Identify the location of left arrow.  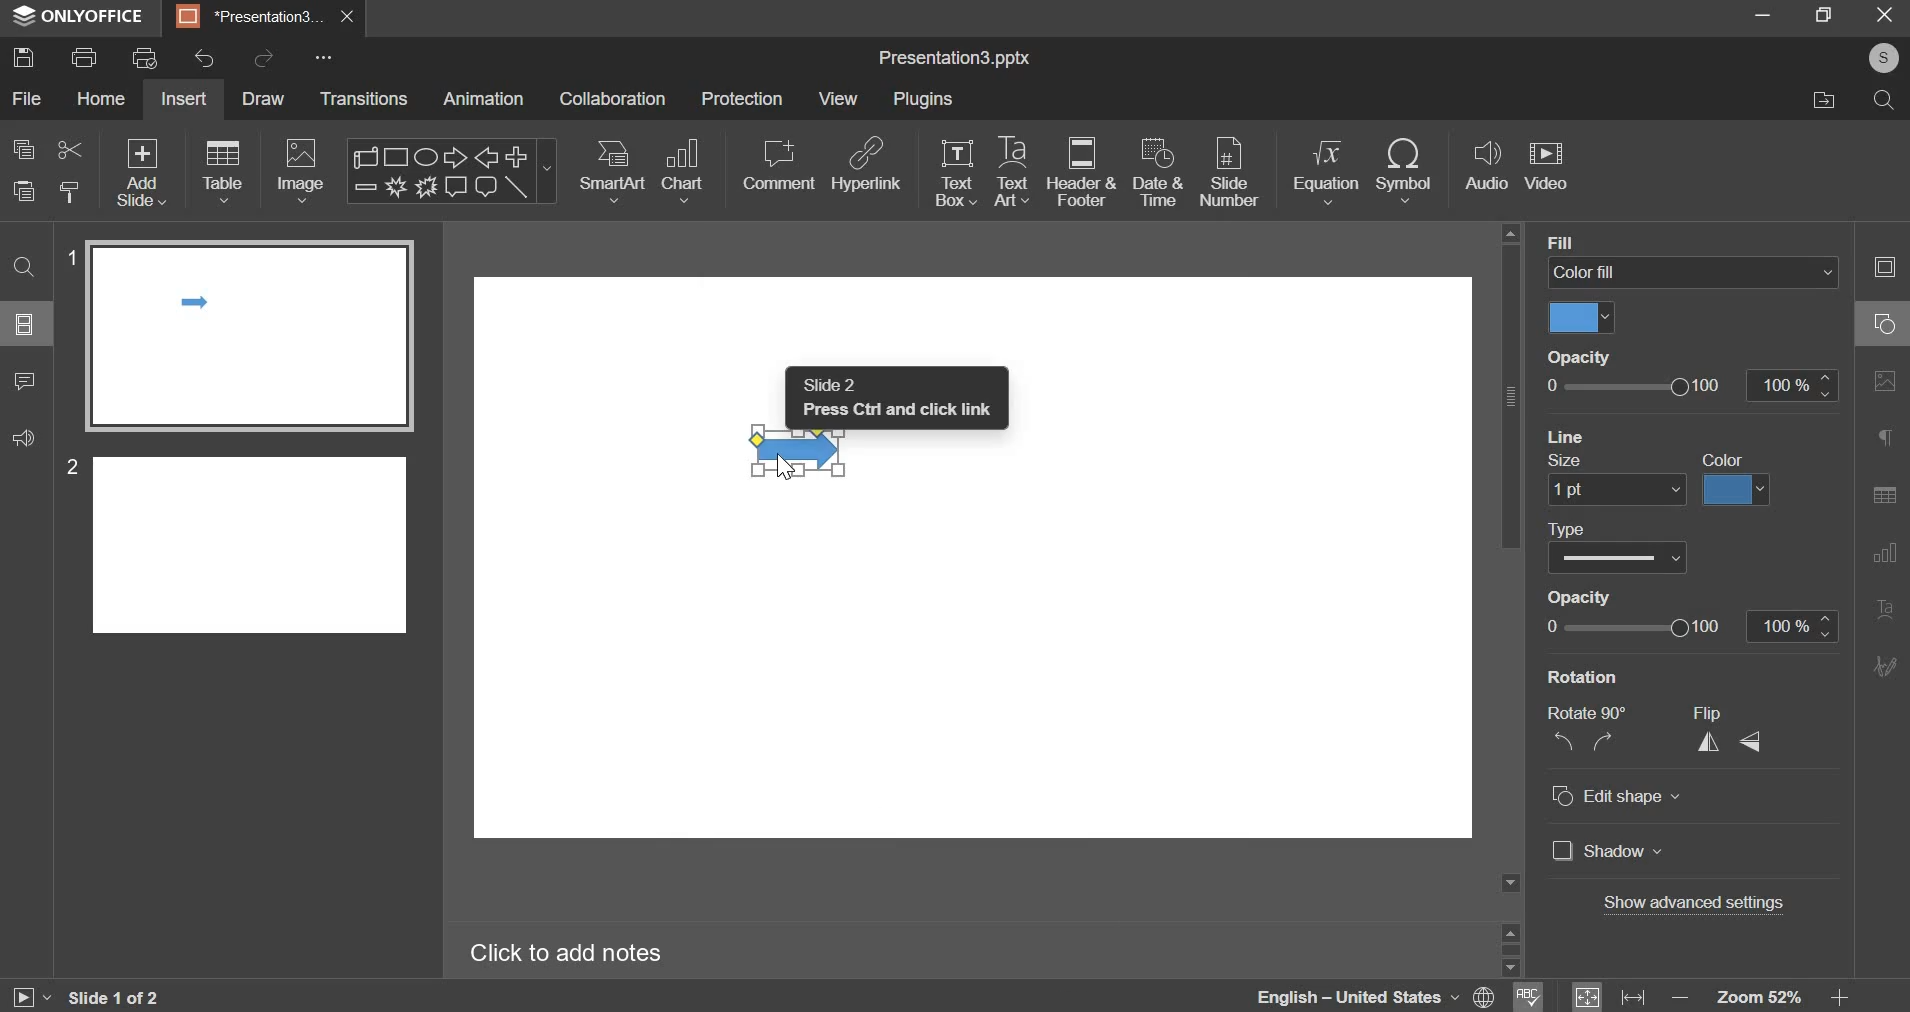
(486, 157).